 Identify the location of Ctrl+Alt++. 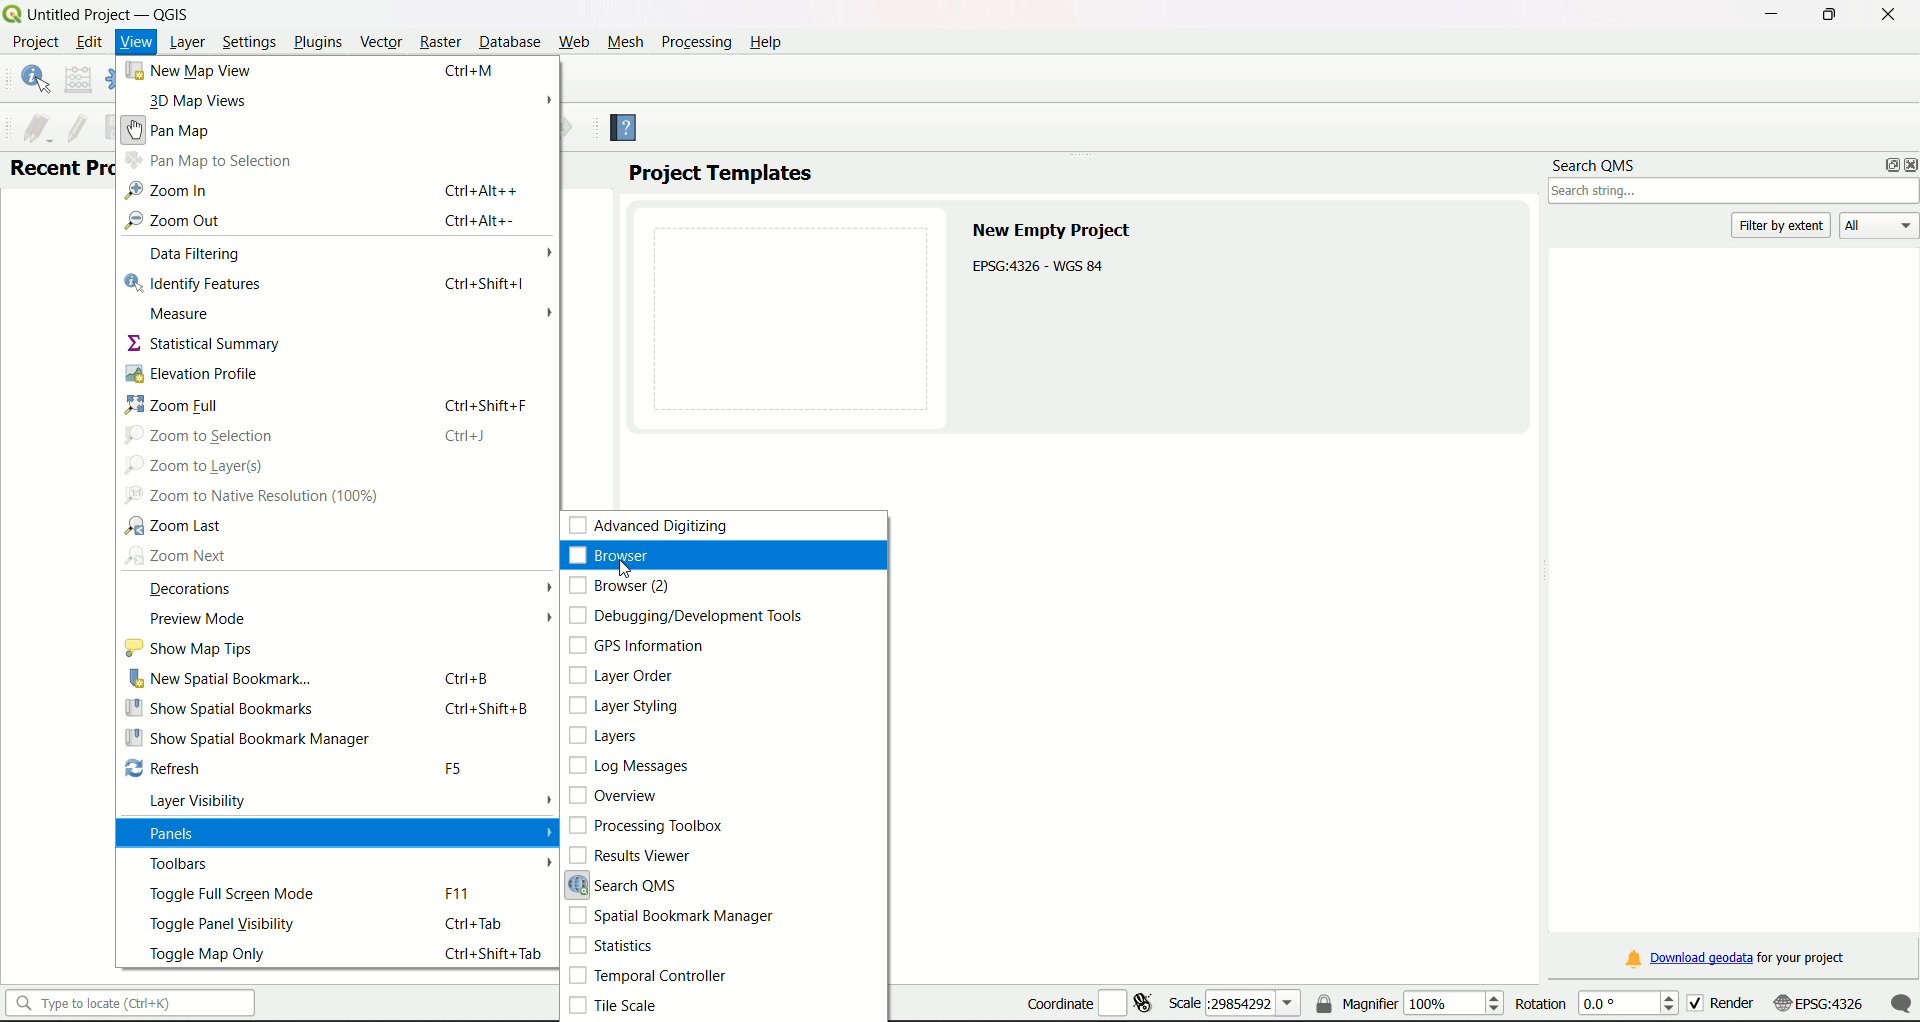
(482, 191).